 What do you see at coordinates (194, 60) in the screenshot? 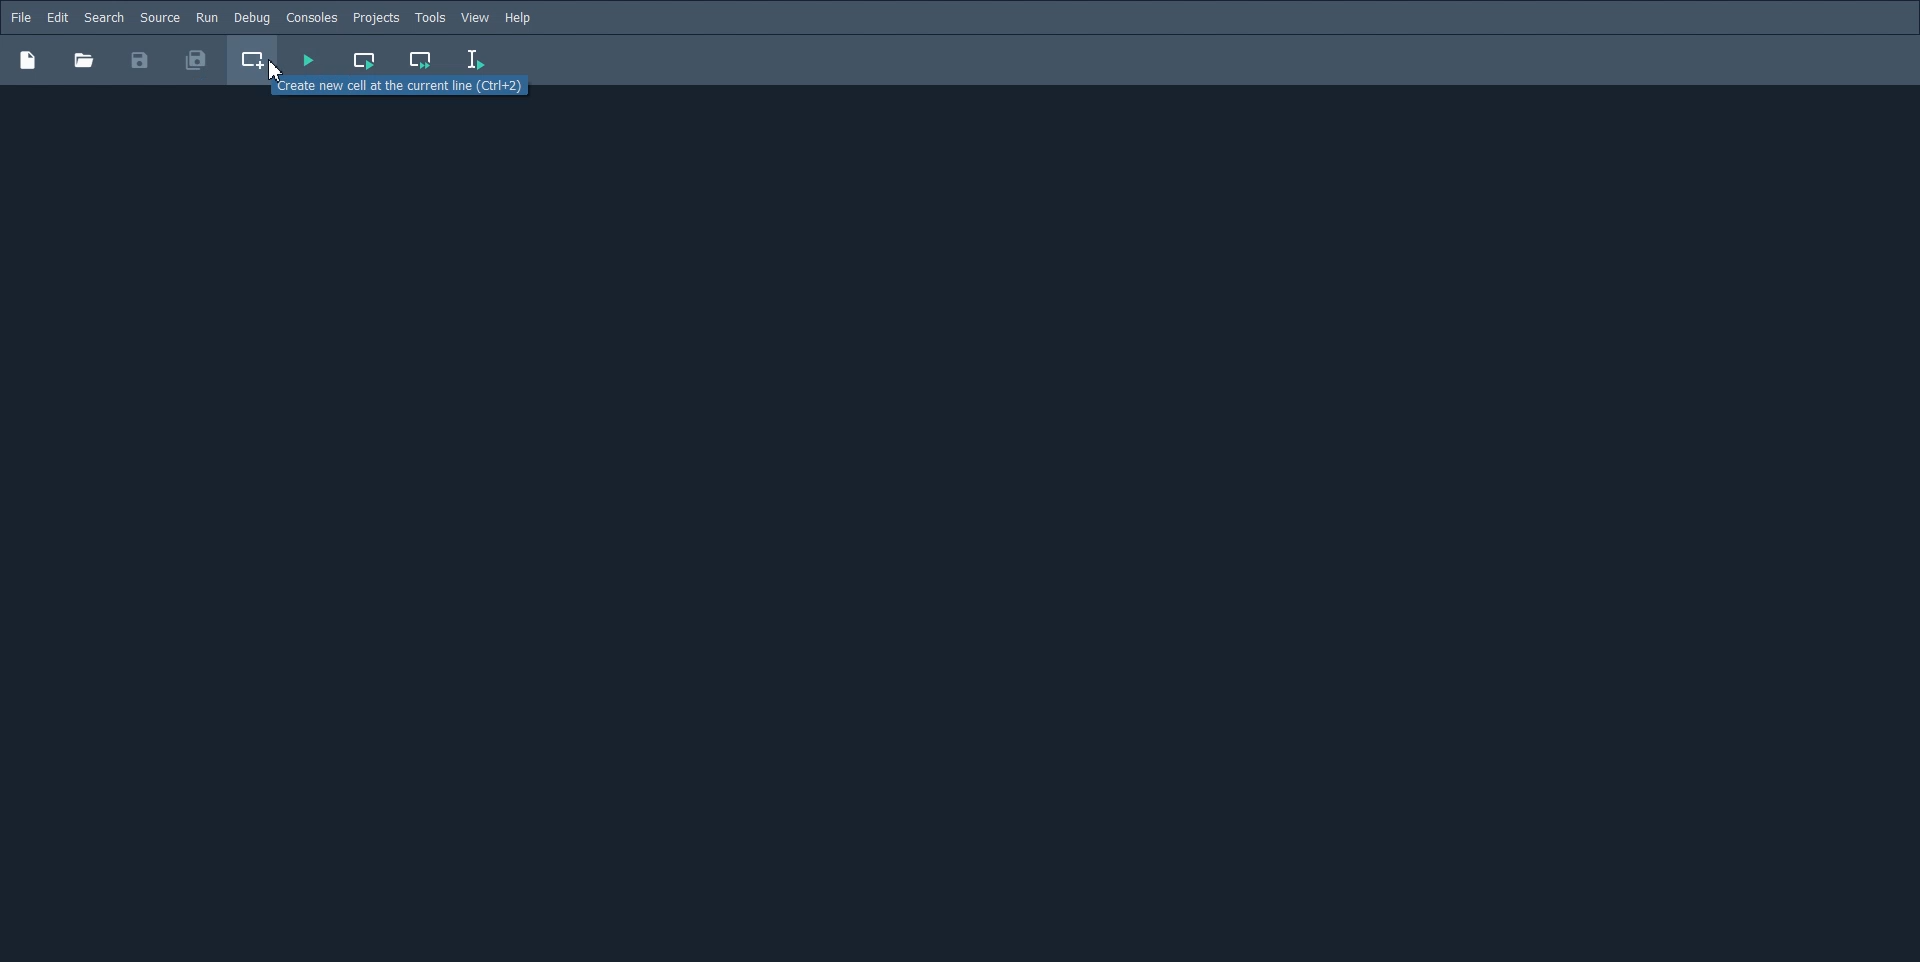
I see `Save All File` at bounding box center [194, 60].